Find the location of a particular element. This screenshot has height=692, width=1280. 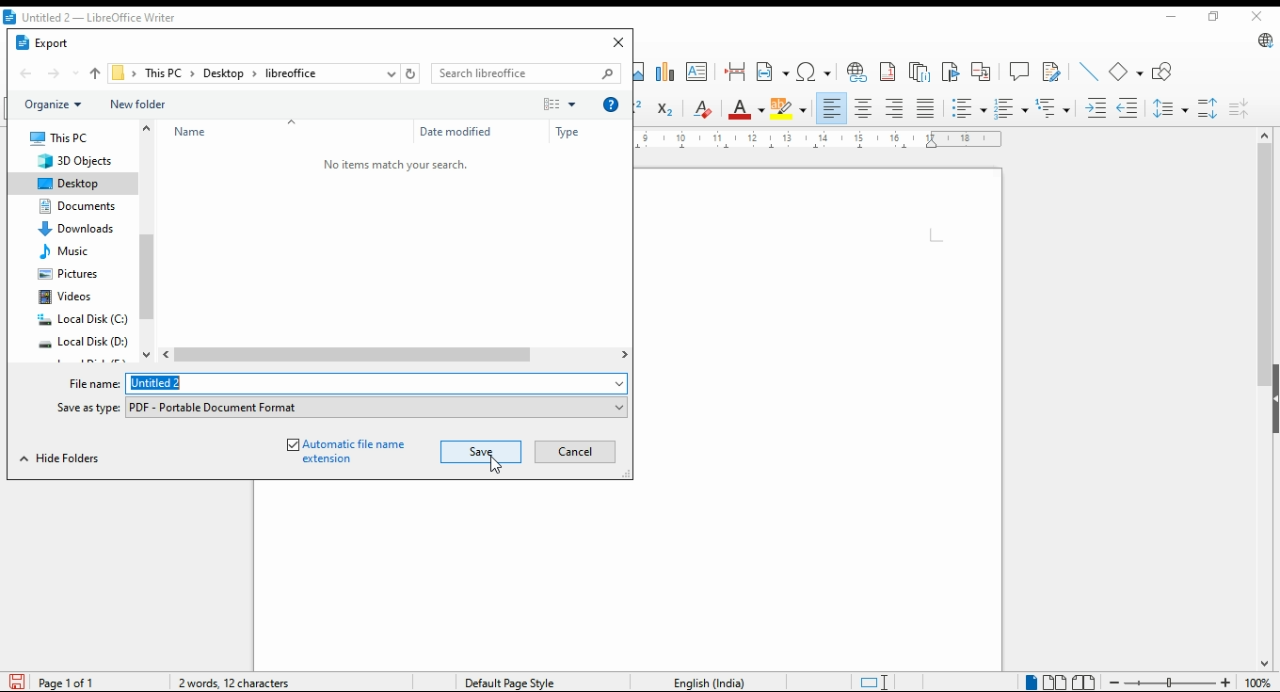

align center is located at coordinates (865, 109).